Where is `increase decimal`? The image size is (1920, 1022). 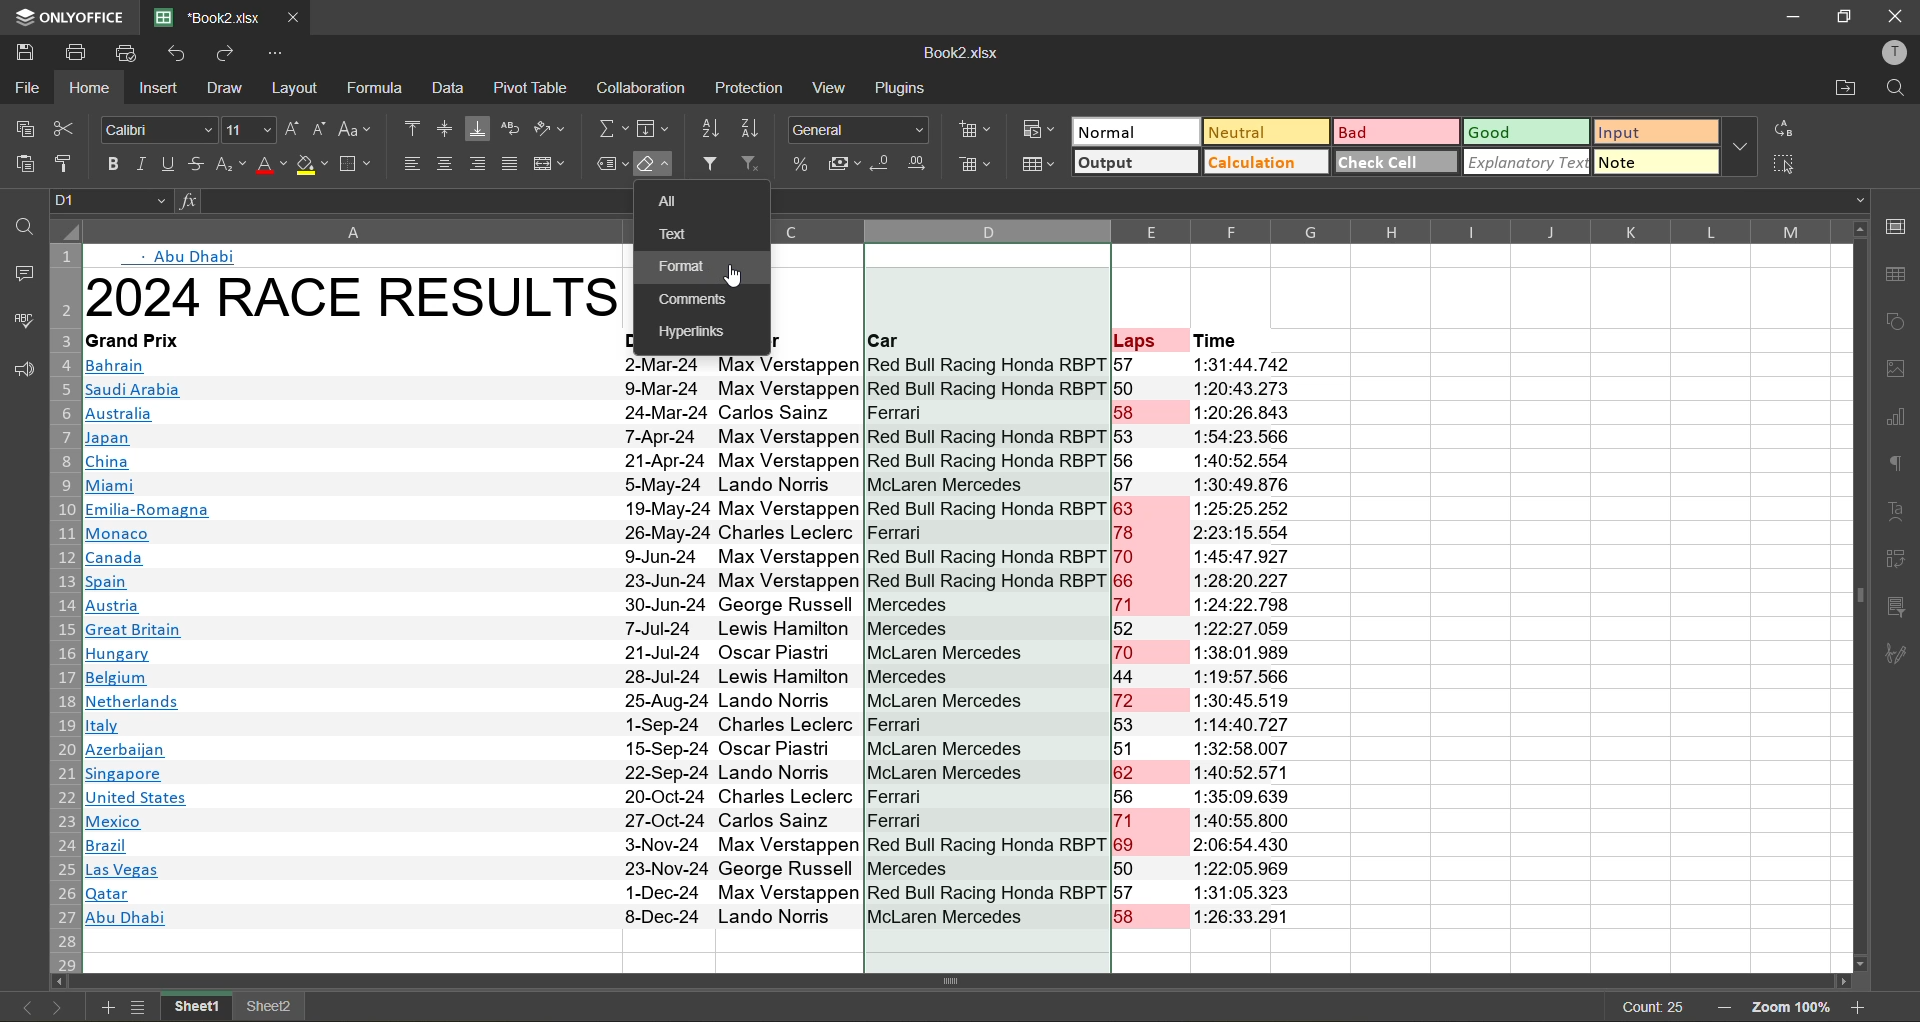
increase decimal is located at coordinates (919, 163).